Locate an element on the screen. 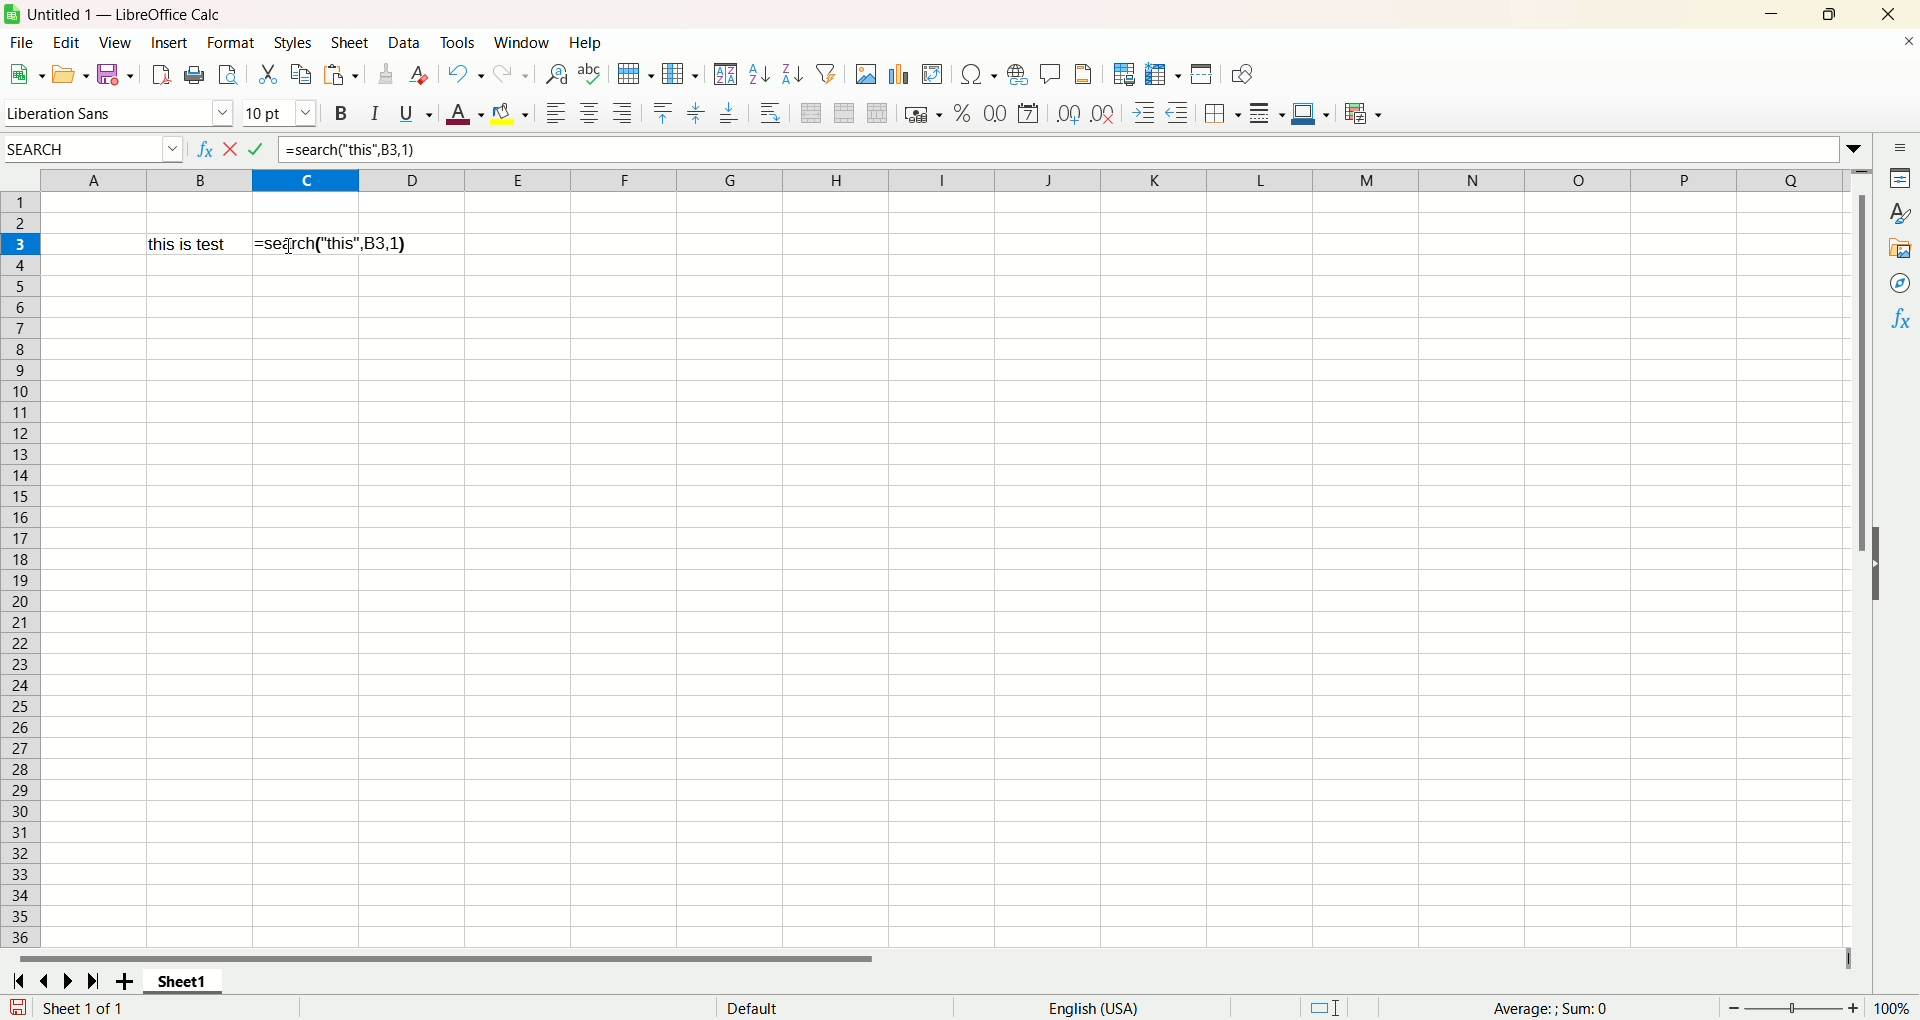 This screenshot has width=1920, height=1020. export as pdf is located at coordinates (160, 75).